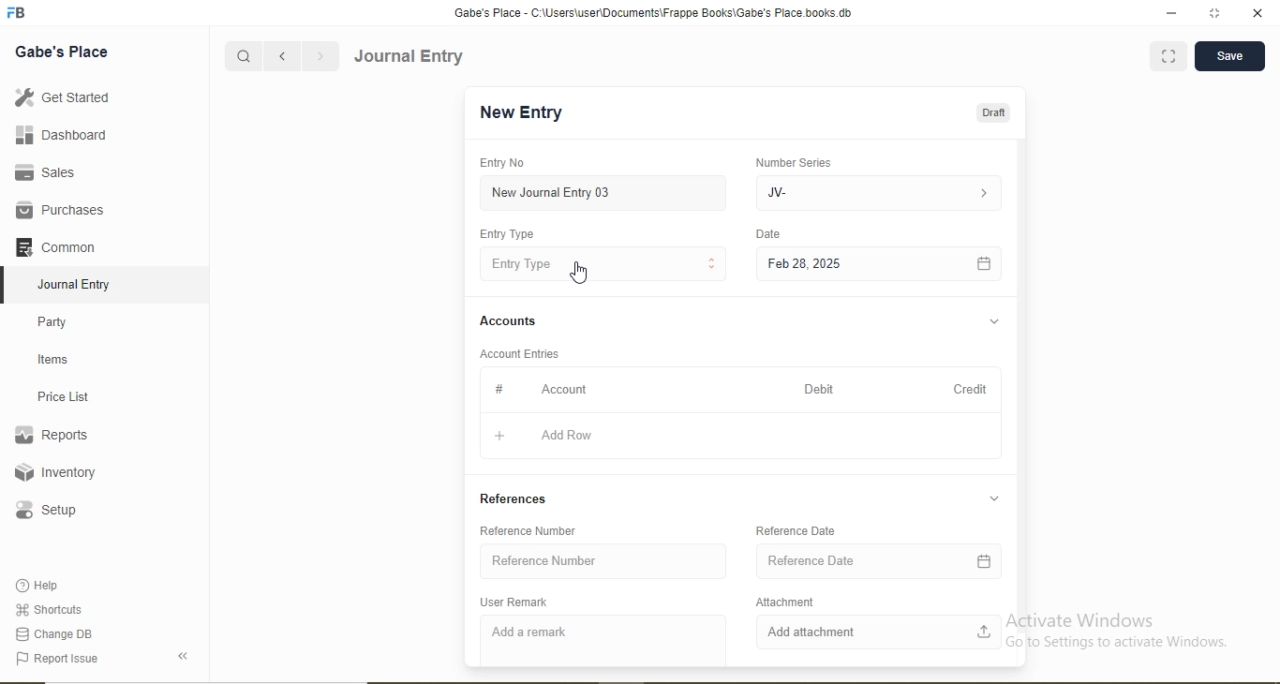 The width and height of the screenshot is (1280, 684). Describe the element at coordinates (995, 322) in the screenshot. I see `Dropdown` at that location.